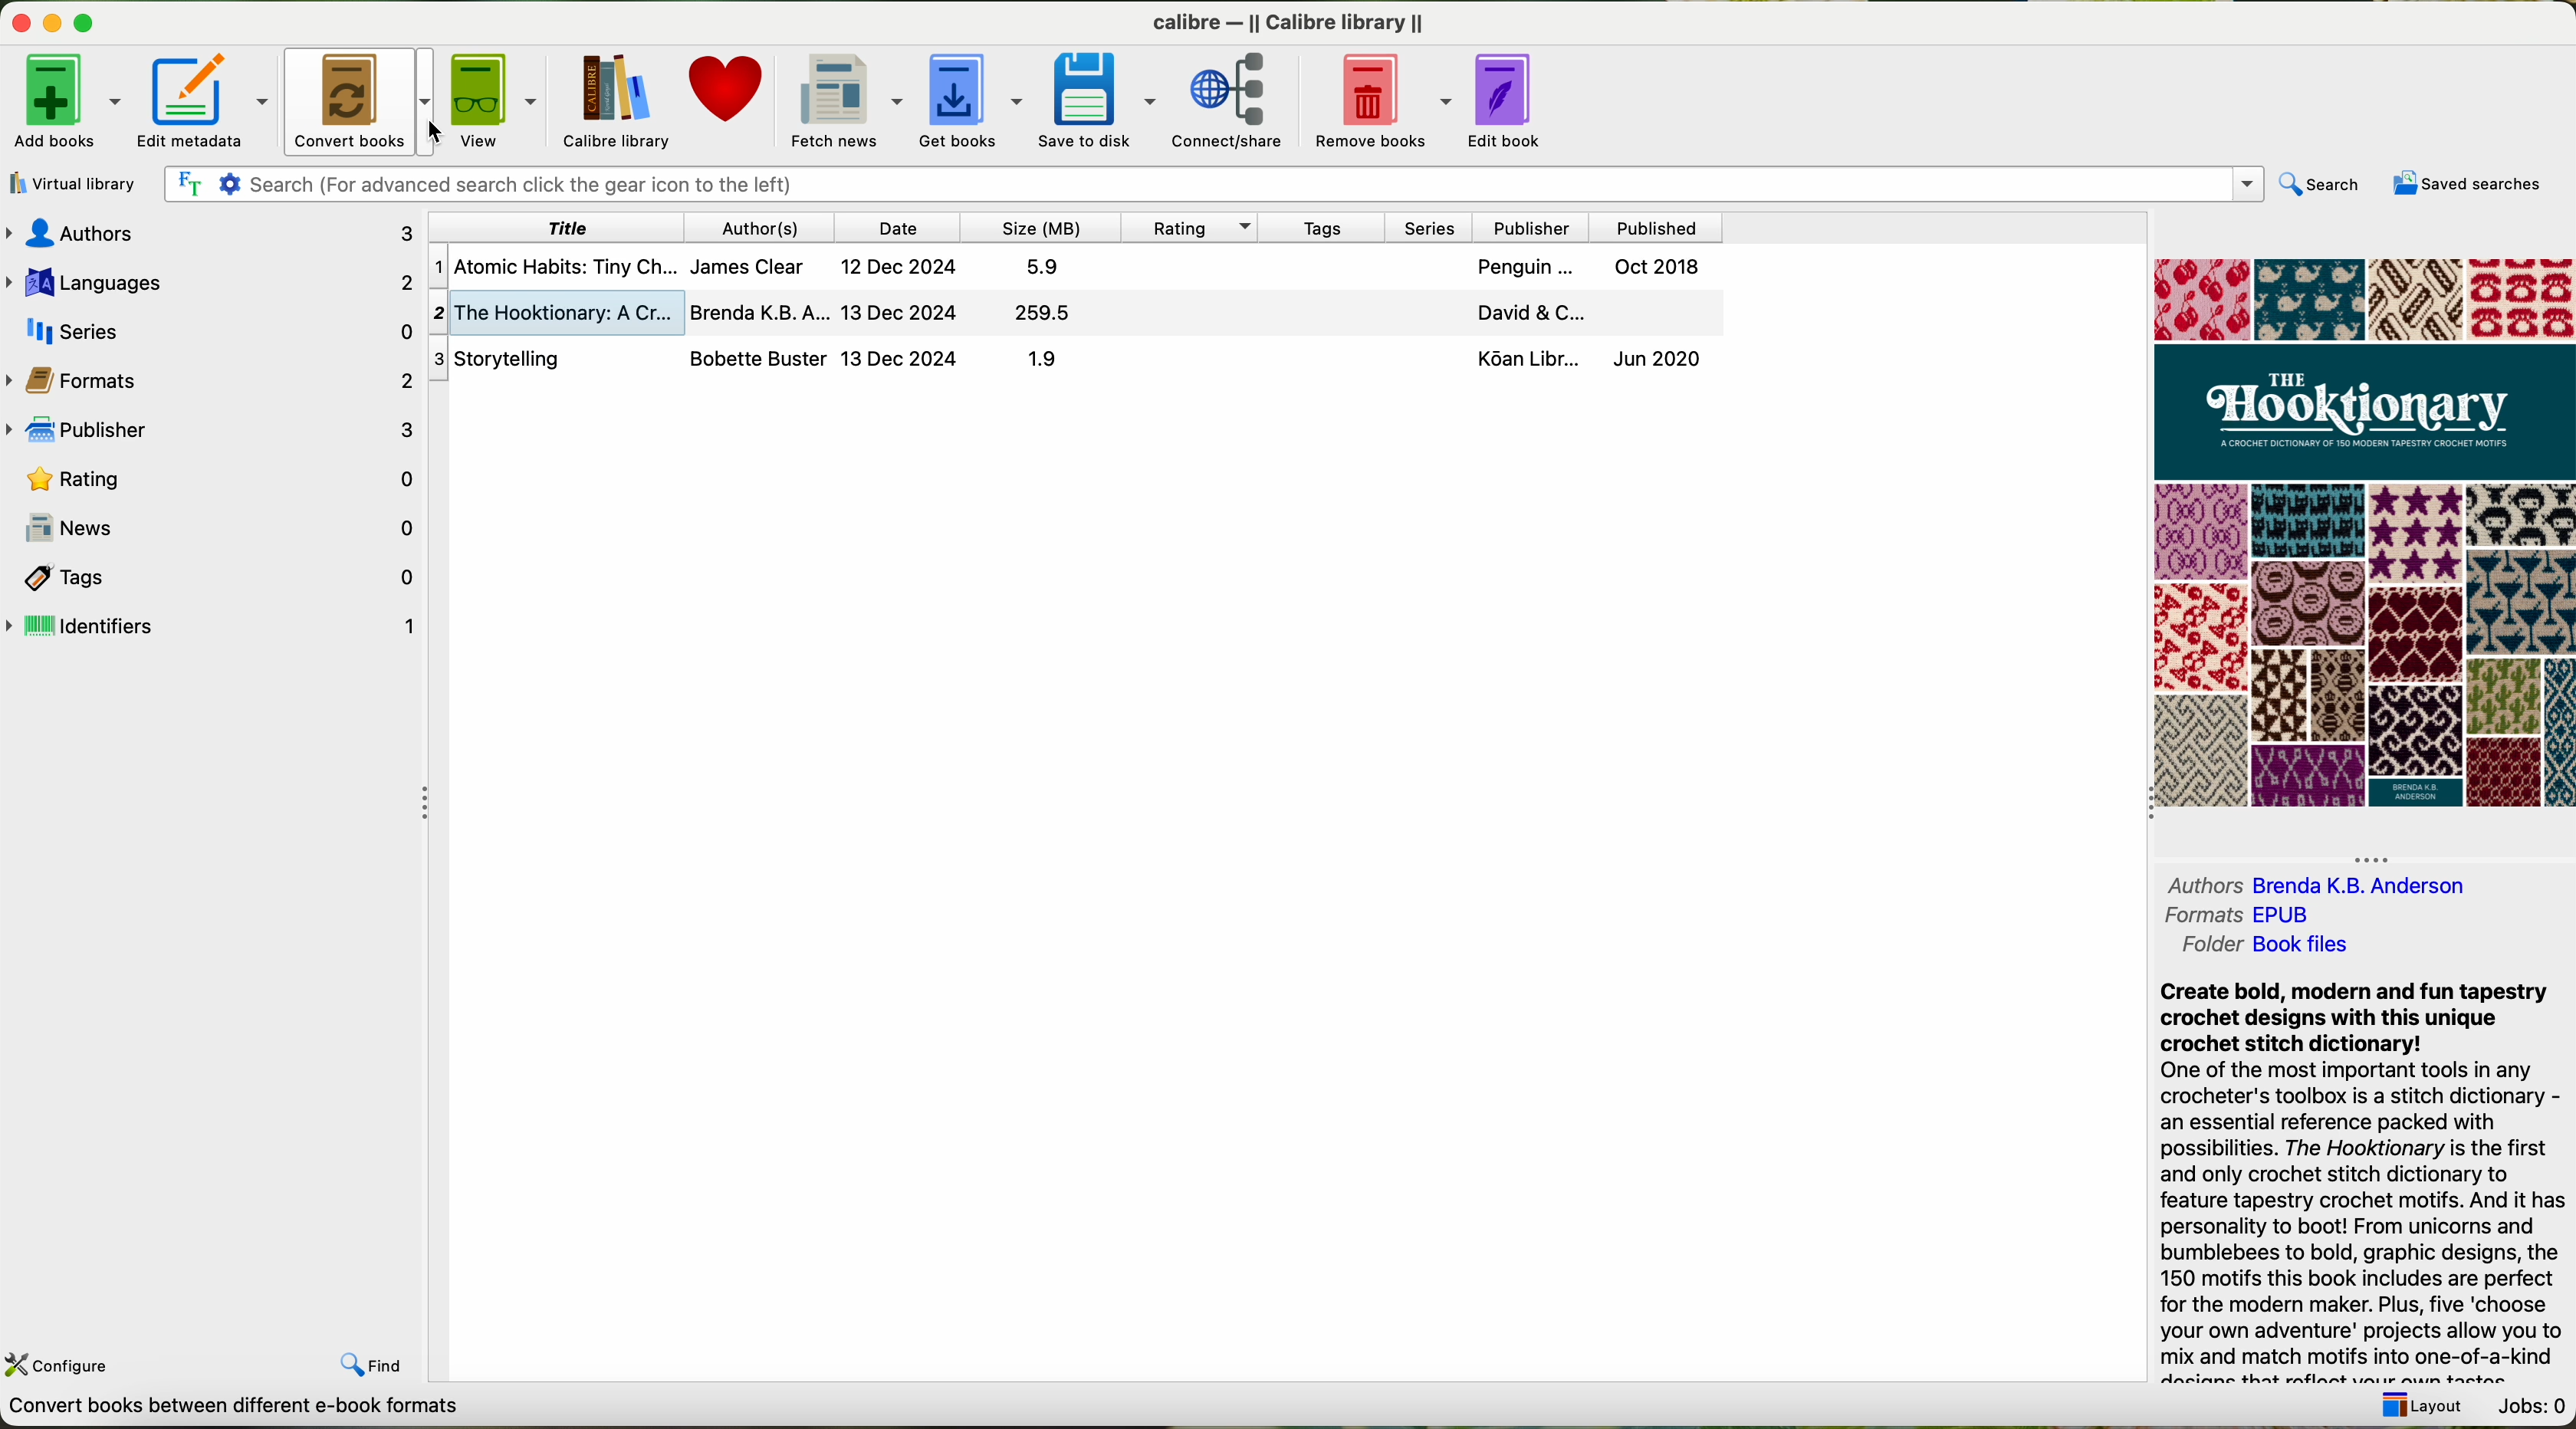 The image size is (2576, 1429). I want to click on book cover preview, so click(2370, 531).